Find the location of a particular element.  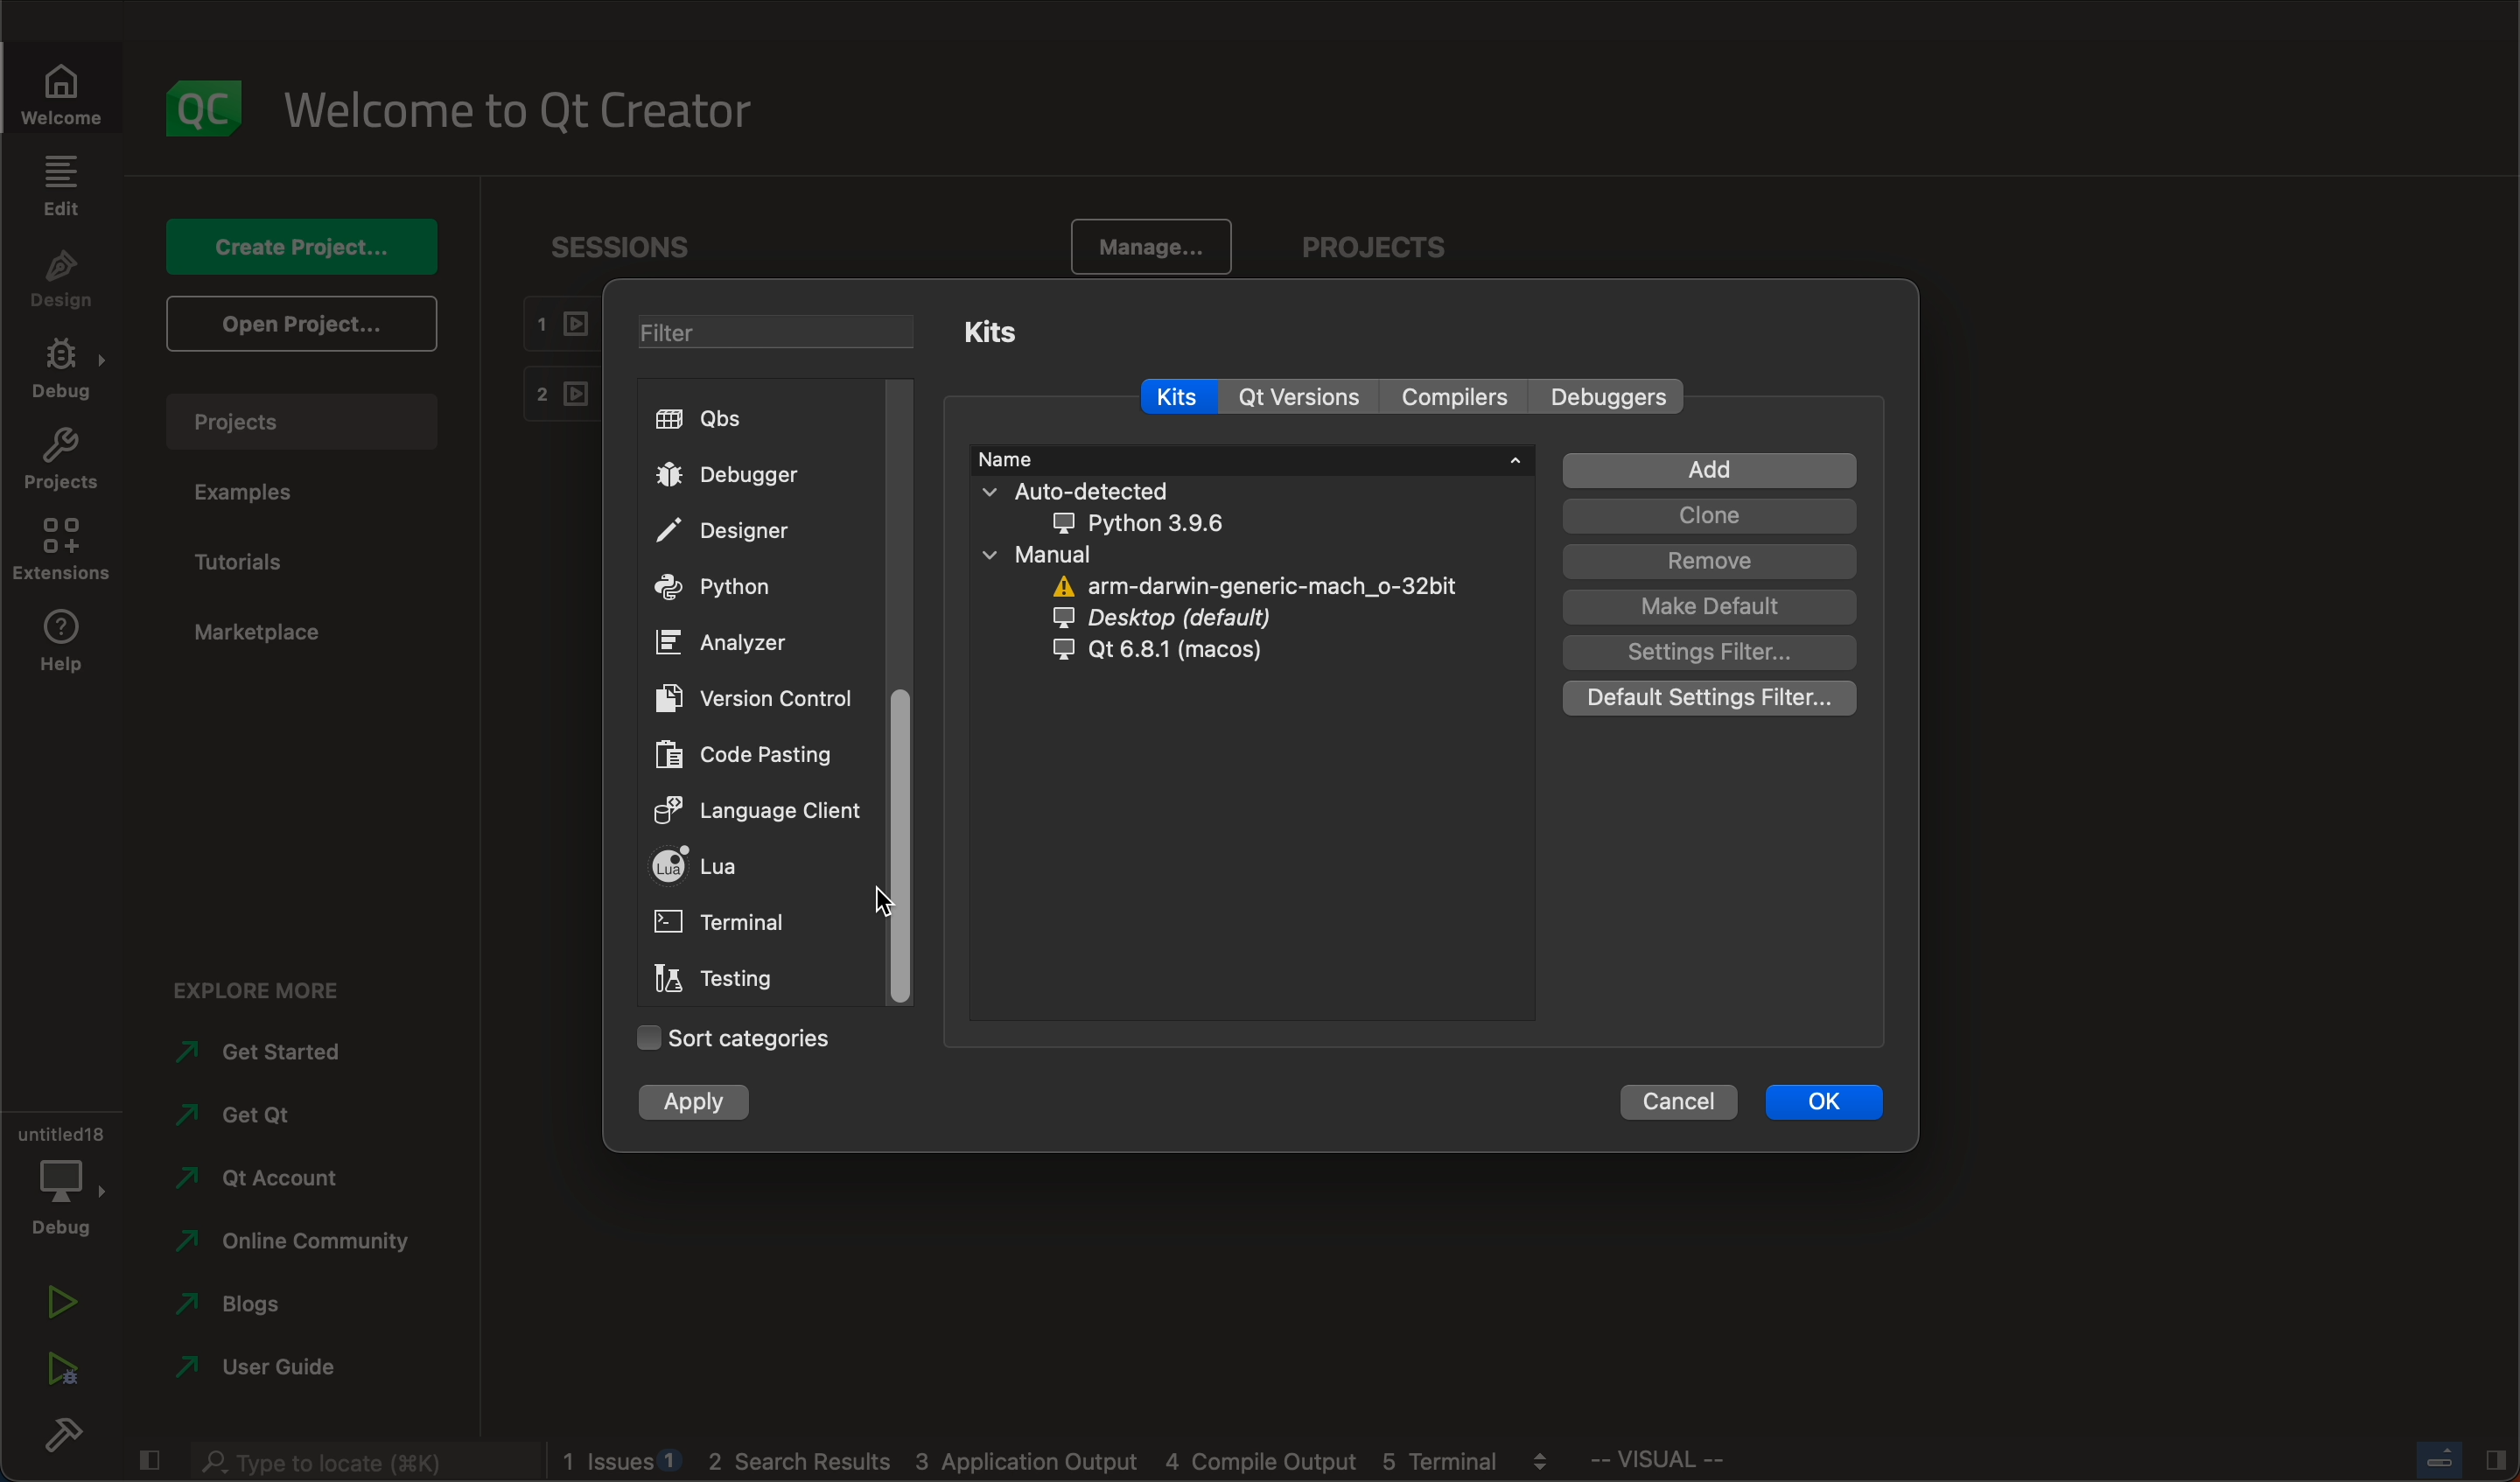

analyzer is located at coordinates (727, 646).